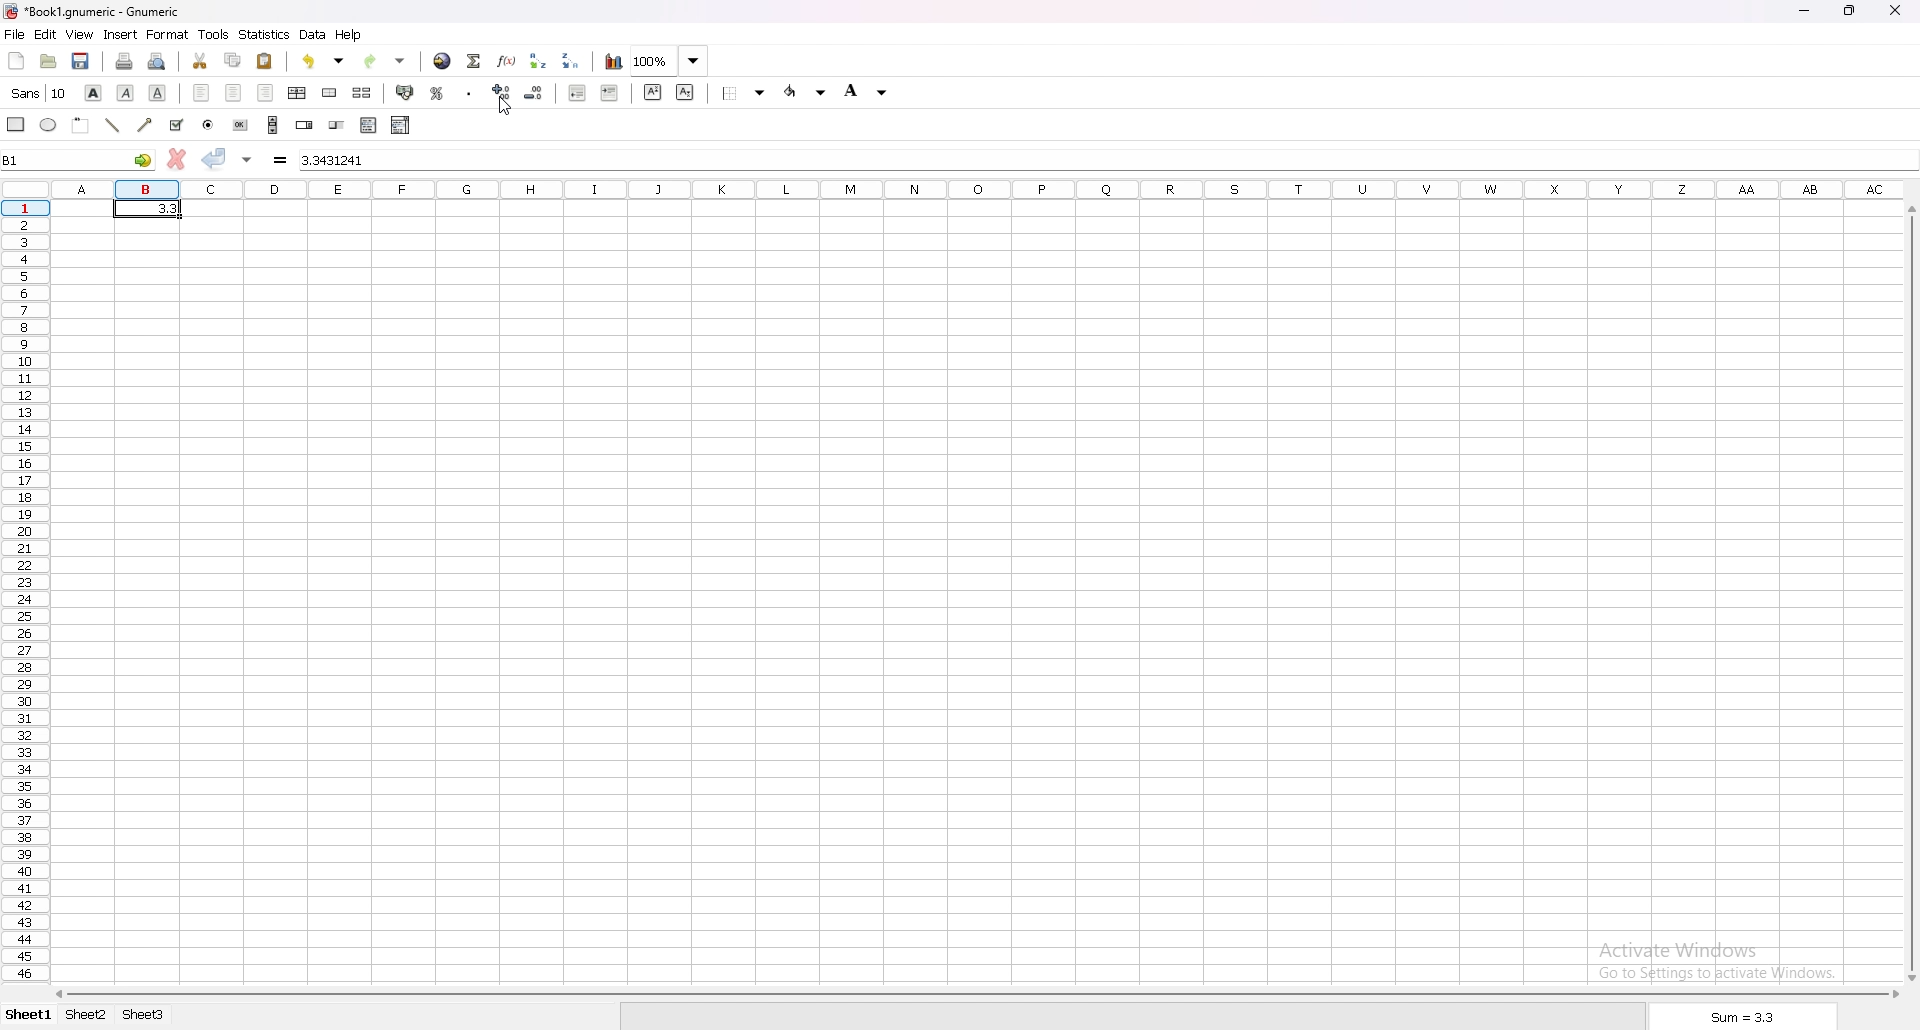  I want to click on minimize, so click(1804, 10).